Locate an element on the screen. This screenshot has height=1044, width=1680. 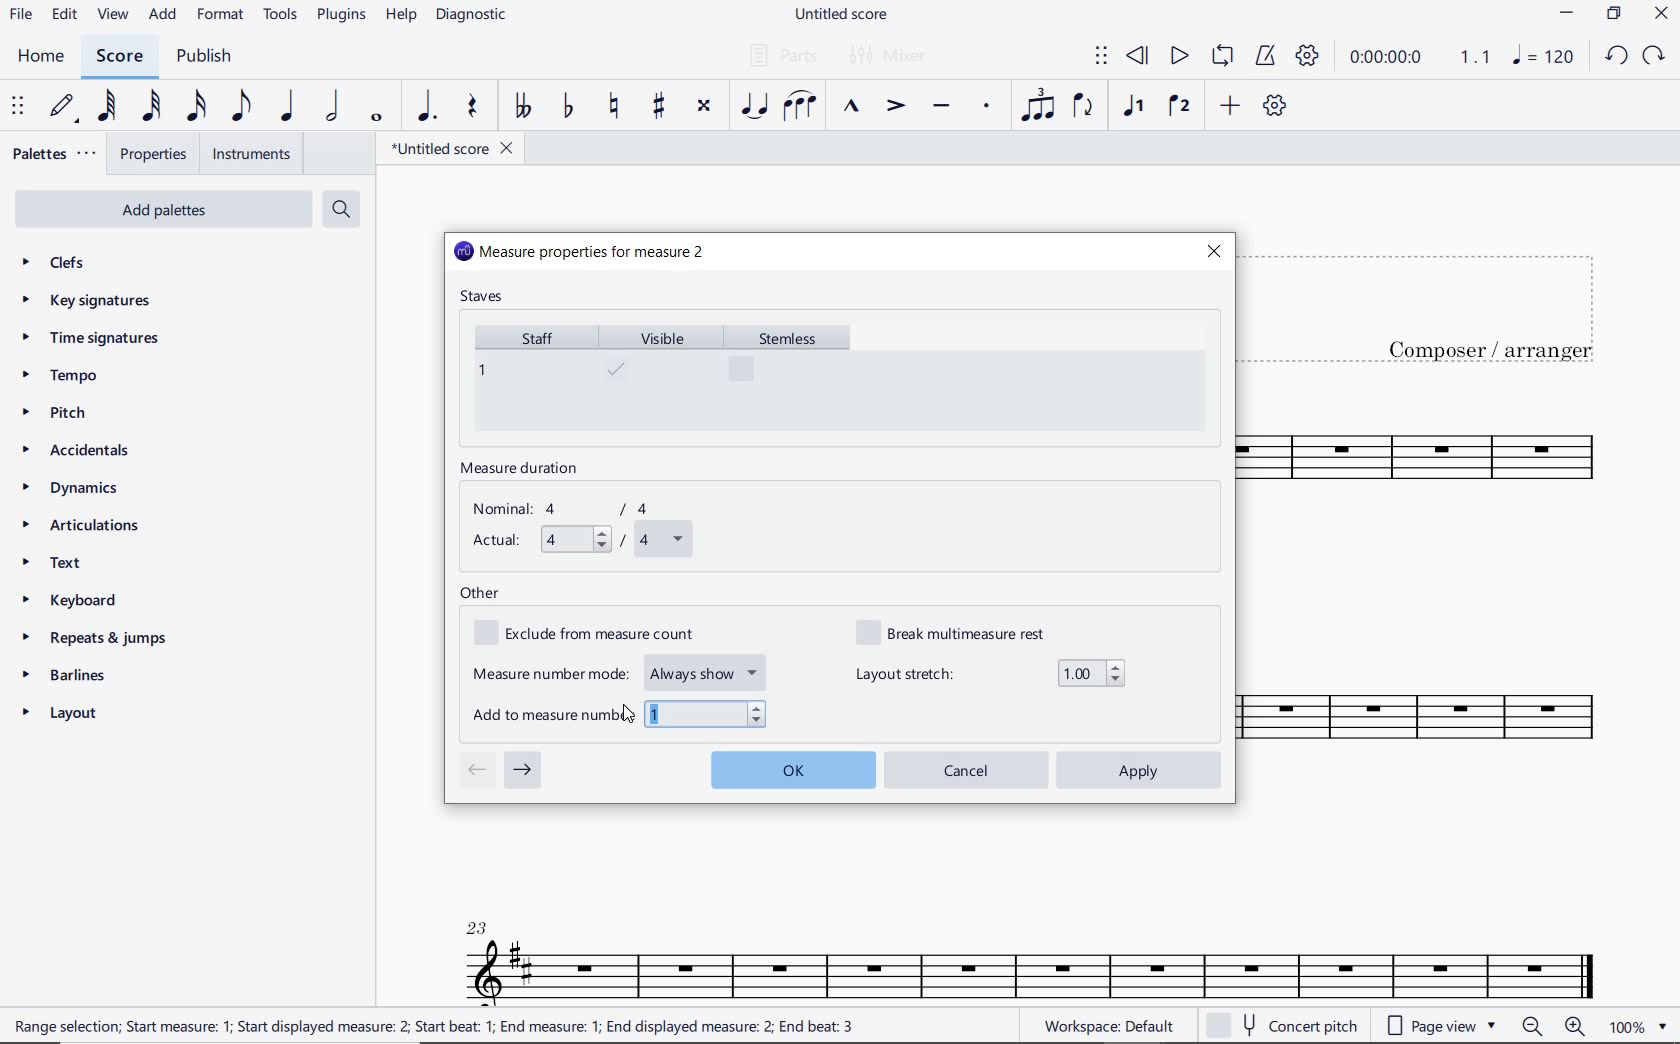
CUSTOMIZE TOOLBAR is located at coordinates (1275, 106).